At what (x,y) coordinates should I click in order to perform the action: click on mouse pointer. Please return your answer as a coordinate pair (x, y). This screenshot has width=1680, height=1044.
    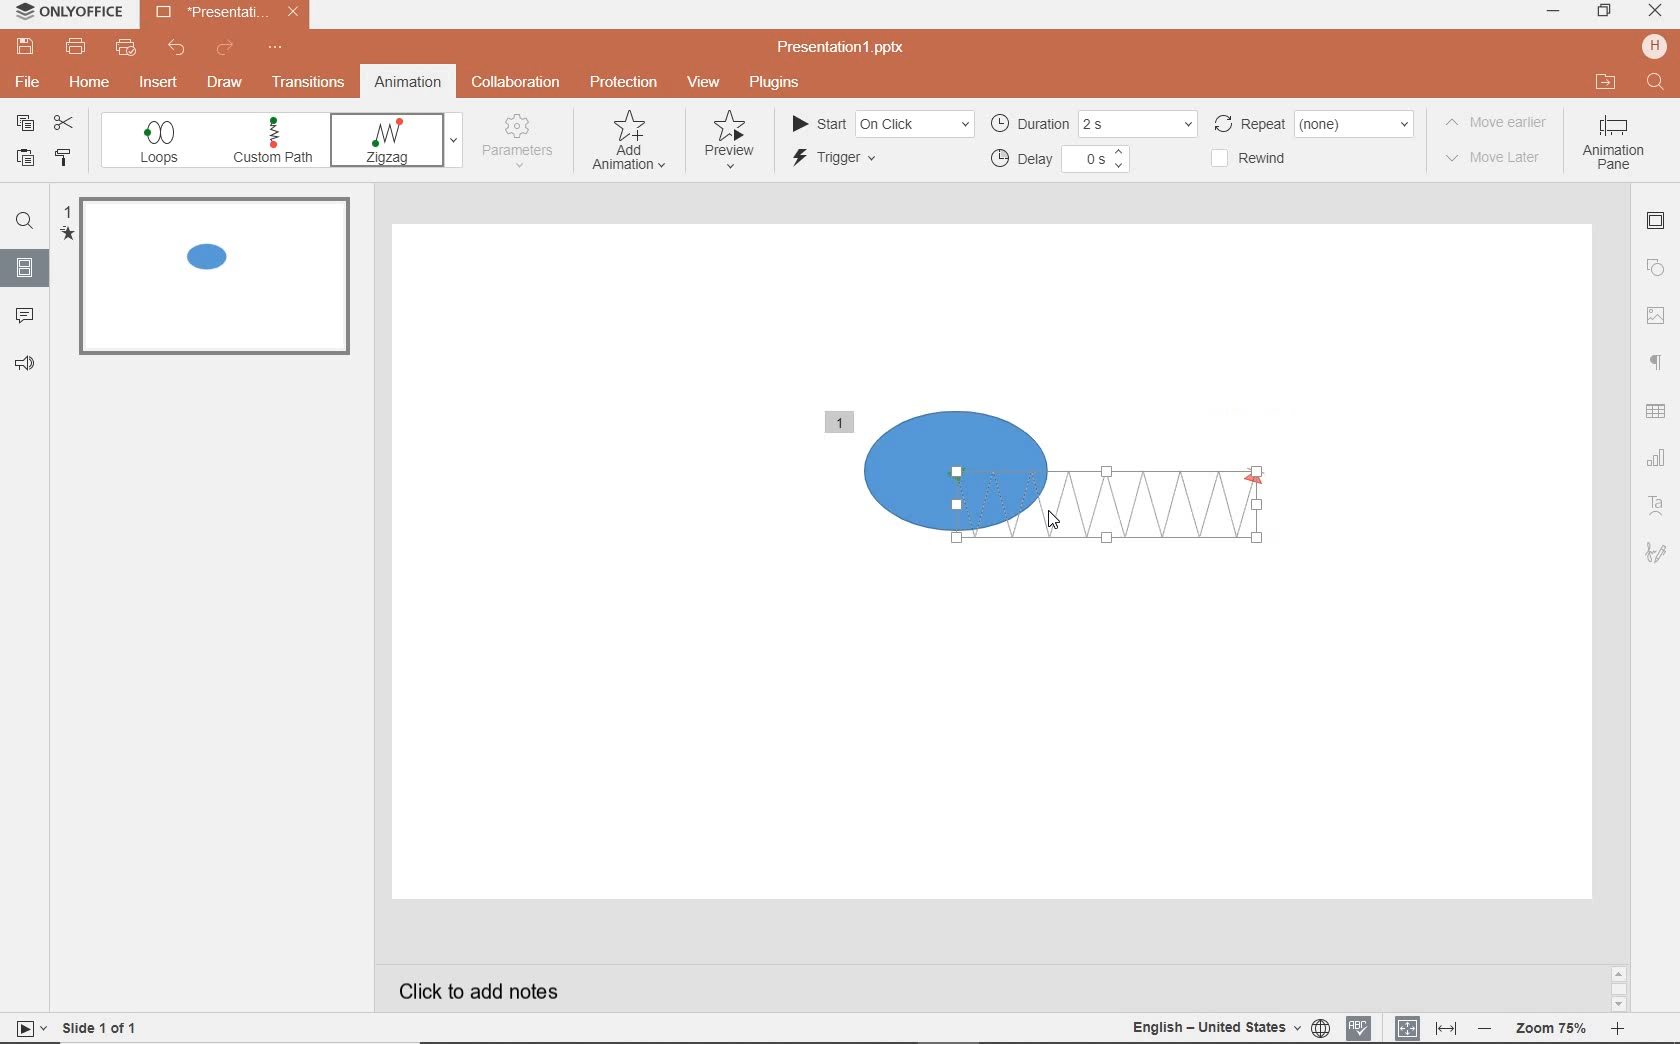
    Looking at the image, I should click on (1055, 518).